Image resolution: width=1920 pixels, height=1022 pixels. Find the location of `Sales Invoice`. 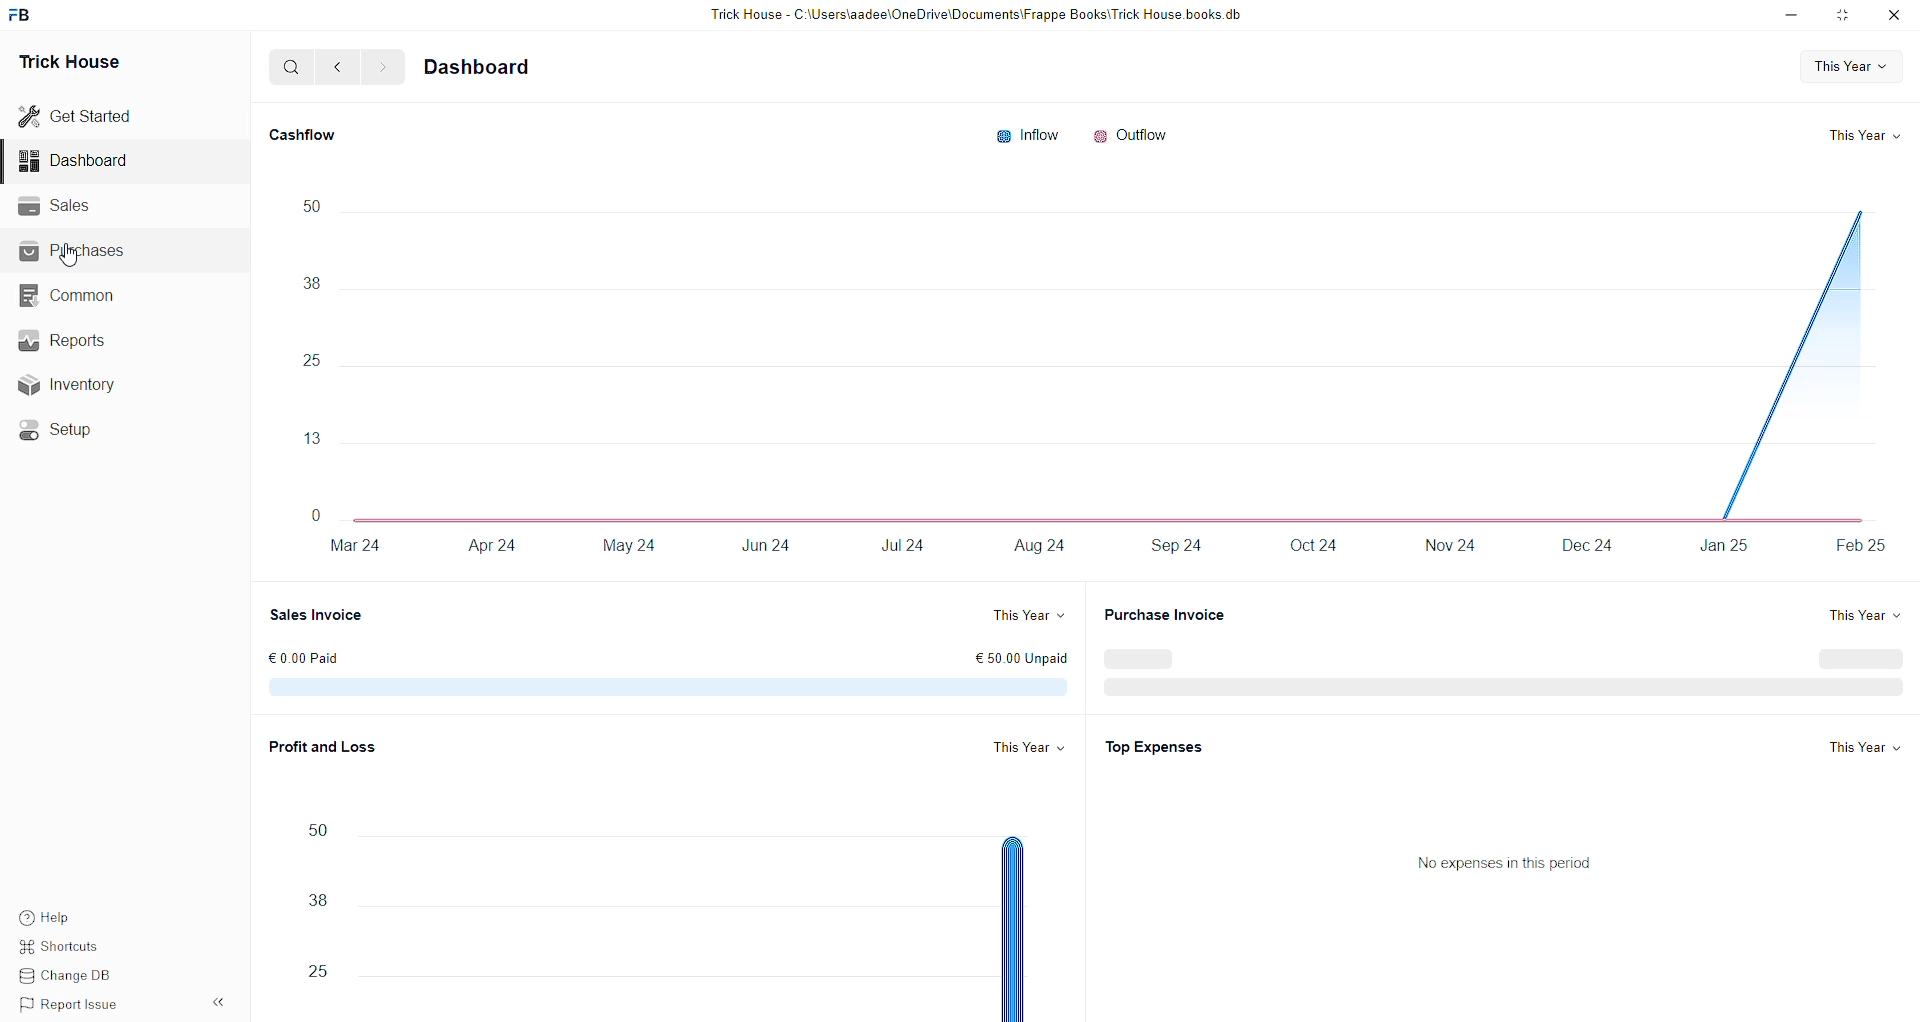

Sales Invoice is located at coordinates (319, 612).